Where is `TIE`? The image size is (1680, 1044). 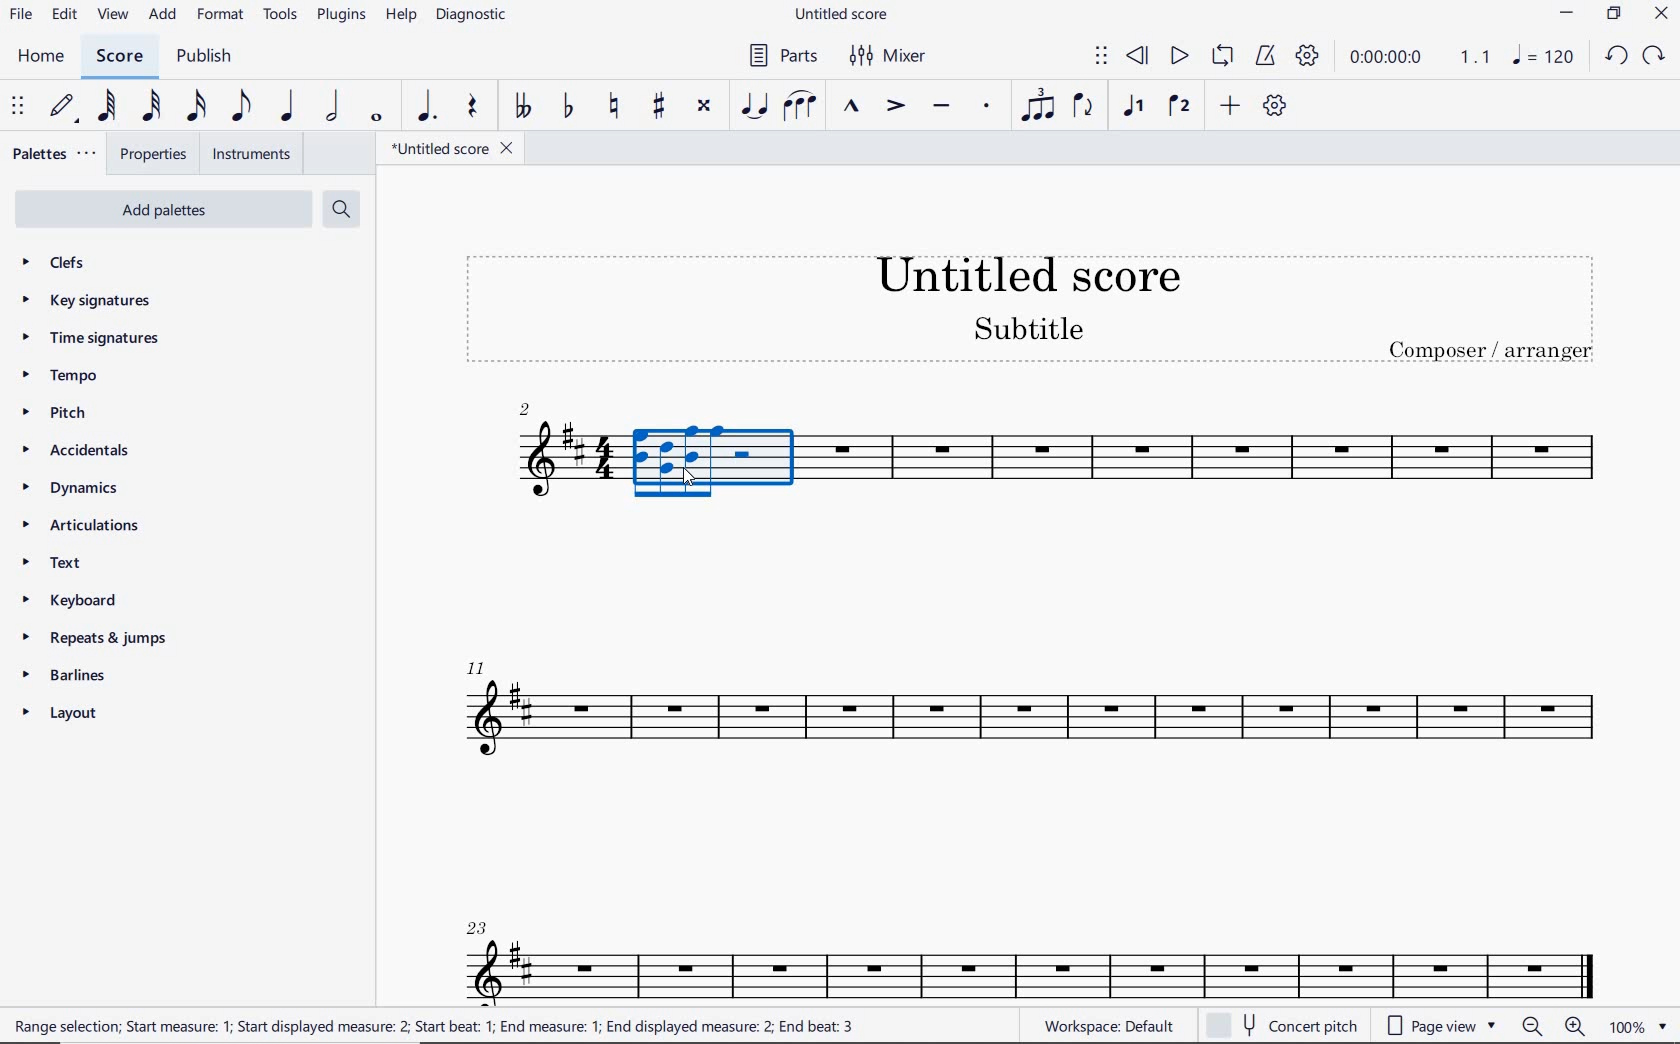
TIE is located at coordinates (754, 105).